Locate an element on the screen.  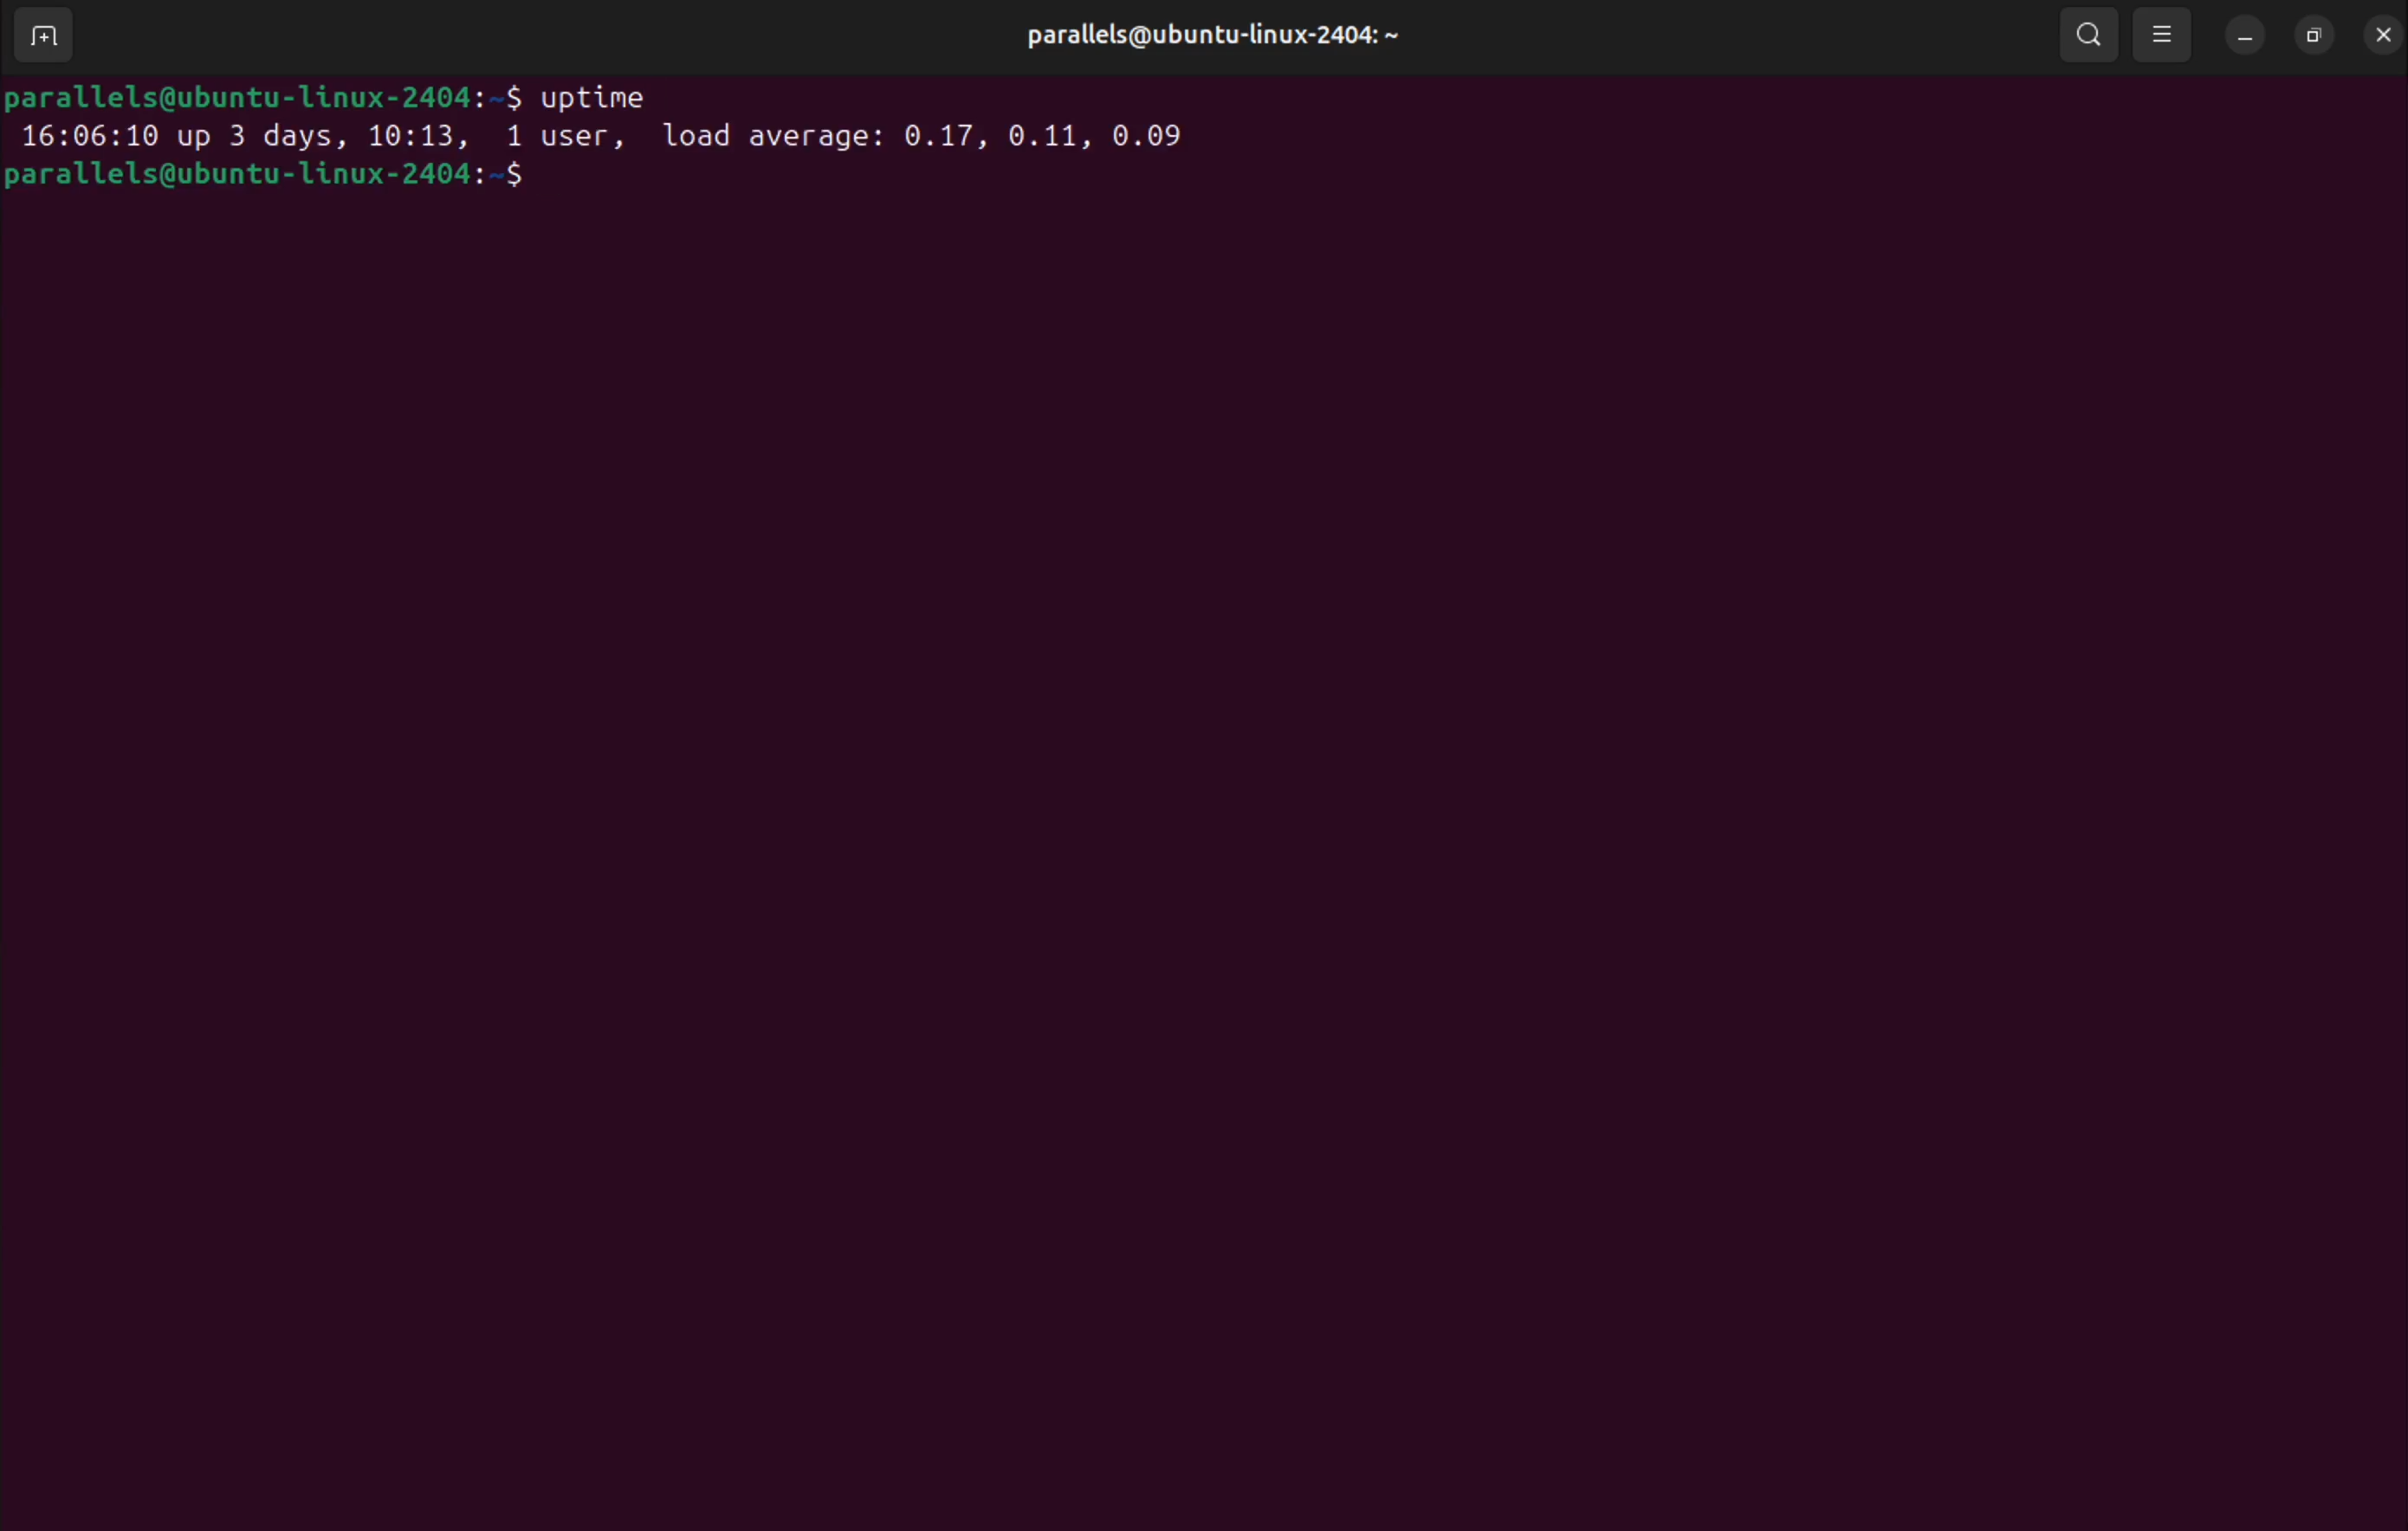
view options is located at coordinates (2163, 33).